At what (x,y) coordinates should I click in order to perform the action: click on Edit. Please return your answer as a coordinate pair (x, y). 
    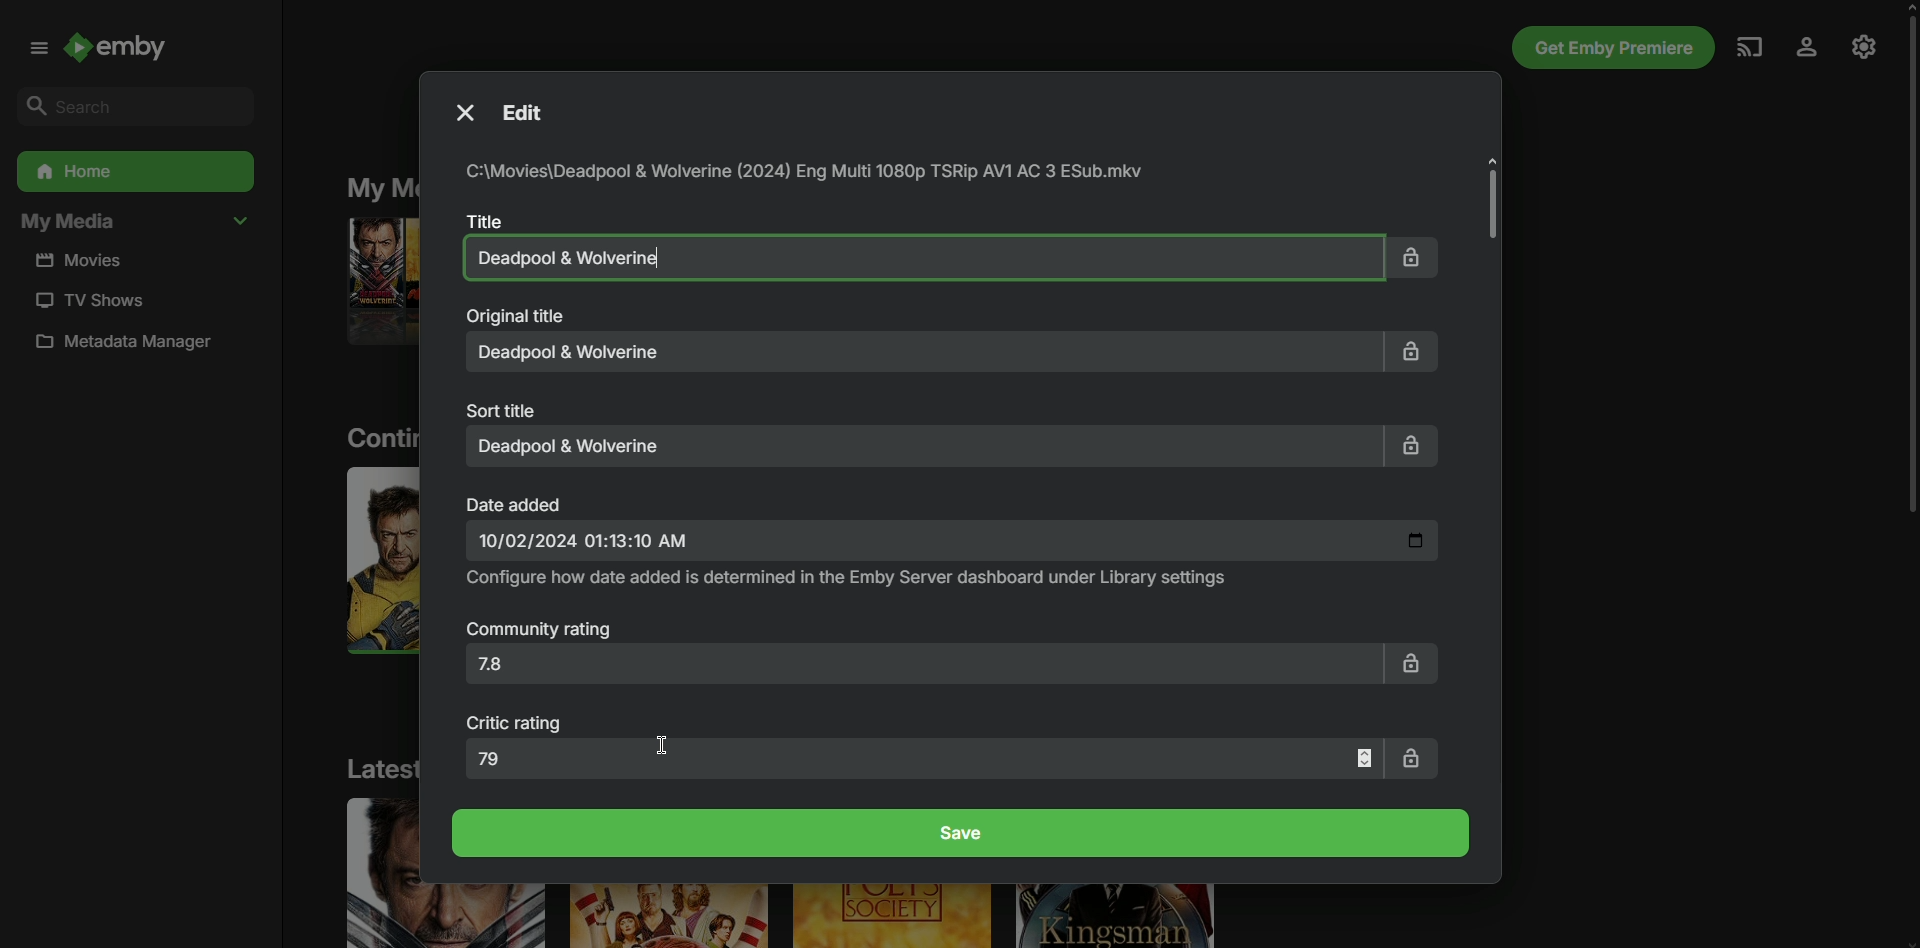
    Looking at the image, I should click on (534, 114).